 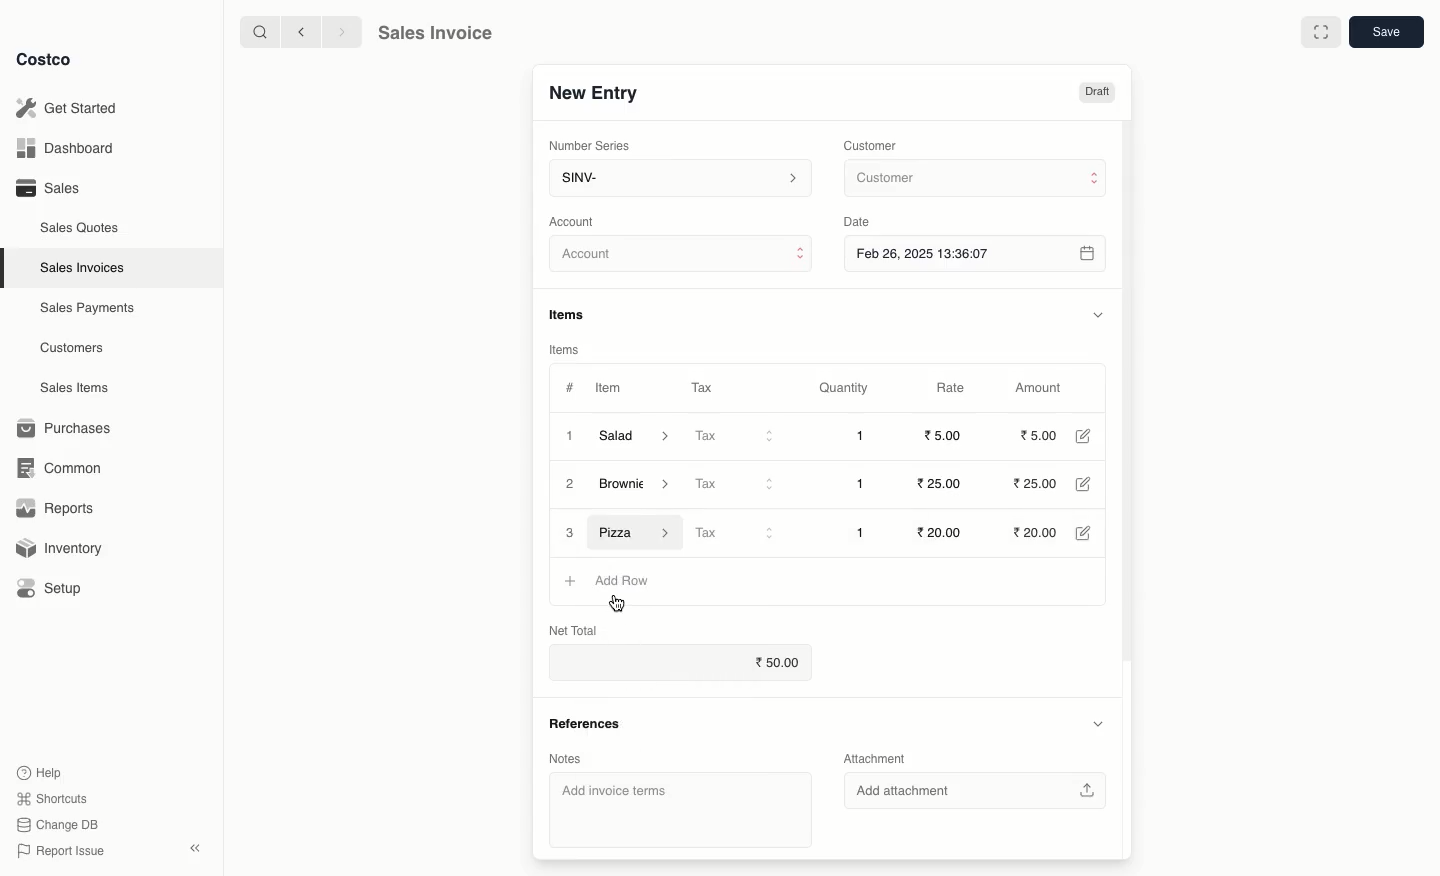 I want to click on Purchases, so click(x=69, y=428).